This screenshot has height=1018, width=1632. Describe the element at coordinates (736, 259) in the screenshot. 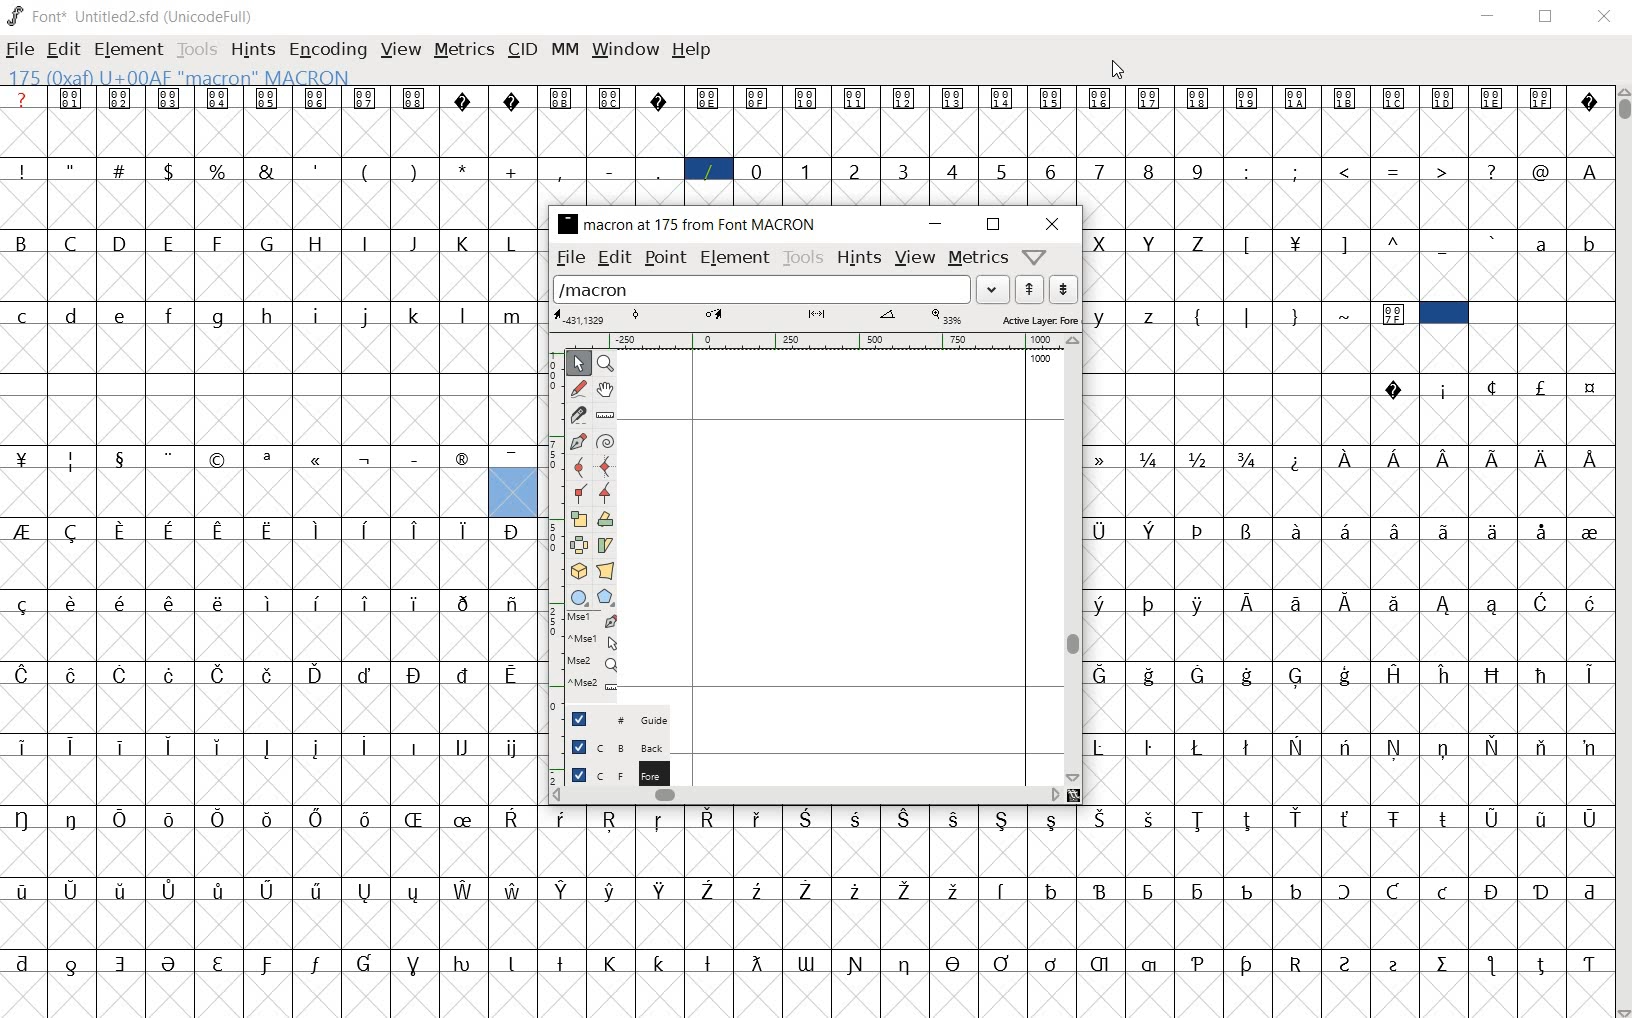

I see `element` at that location.